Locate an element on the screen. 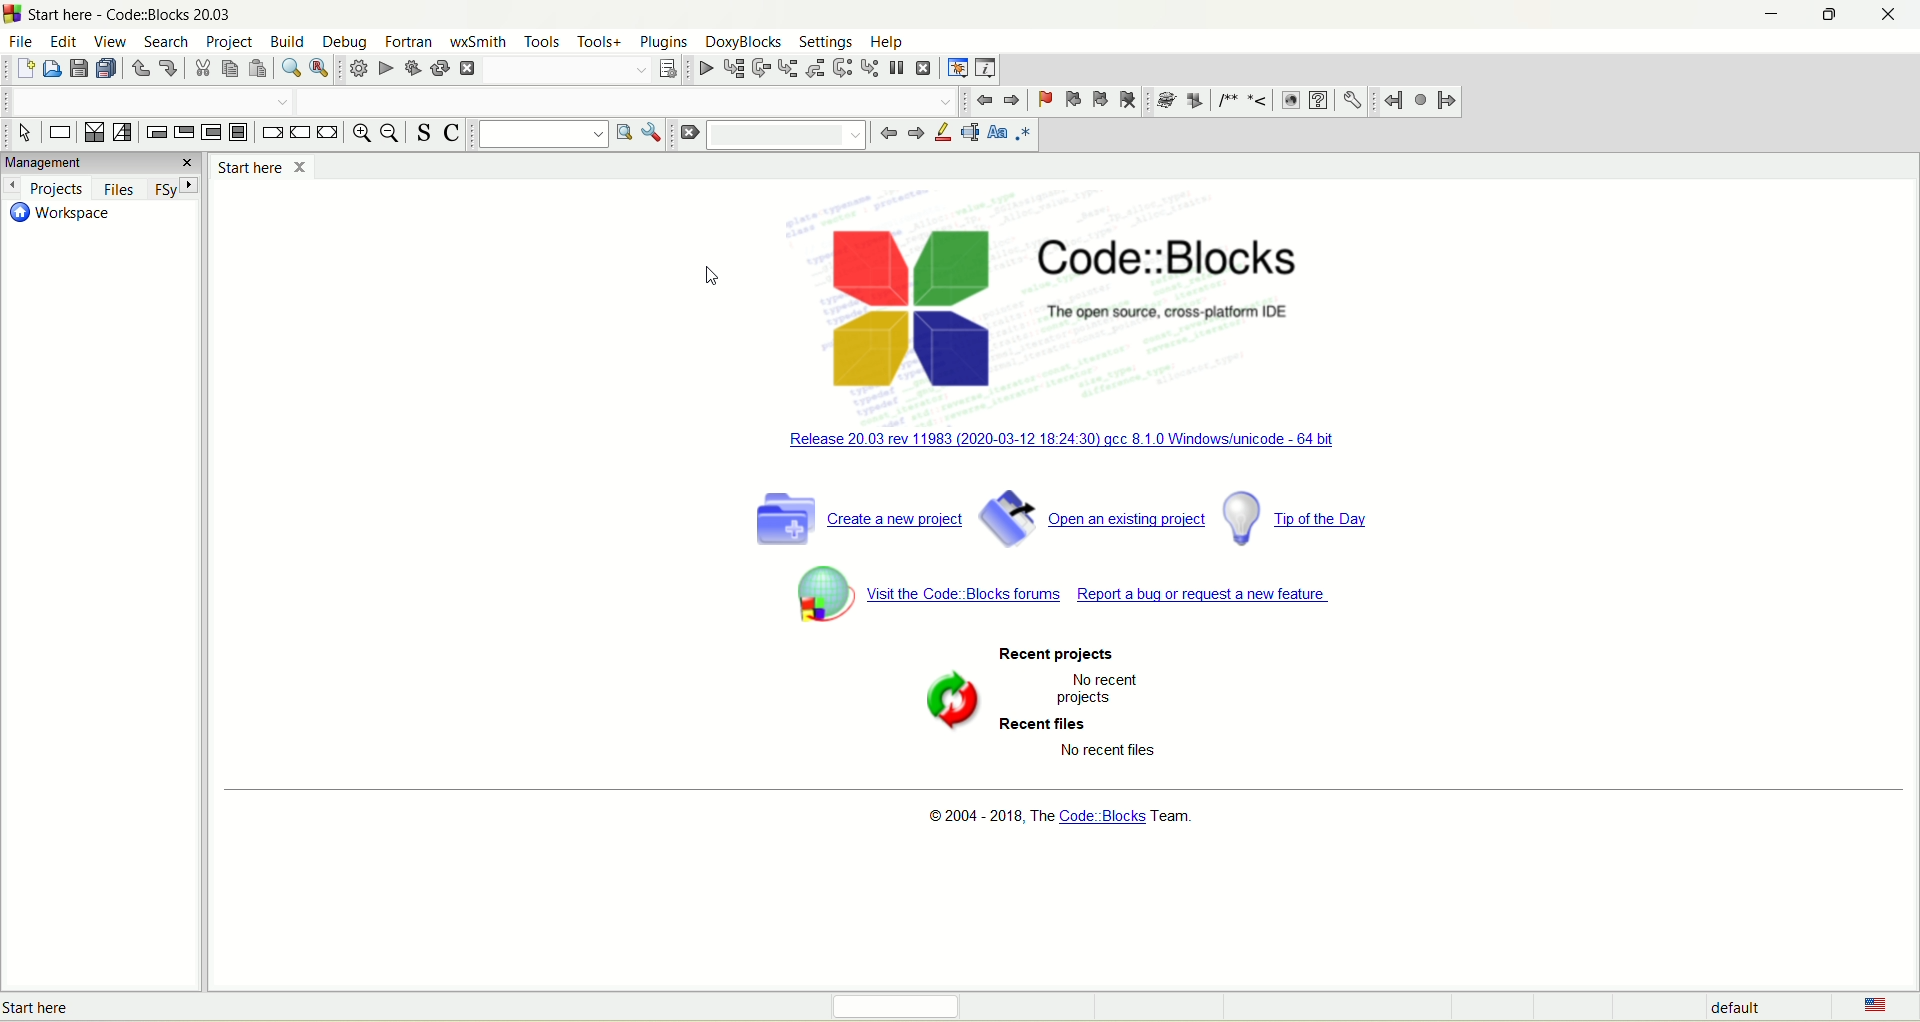  symbol is located at coordinates (819, 593).